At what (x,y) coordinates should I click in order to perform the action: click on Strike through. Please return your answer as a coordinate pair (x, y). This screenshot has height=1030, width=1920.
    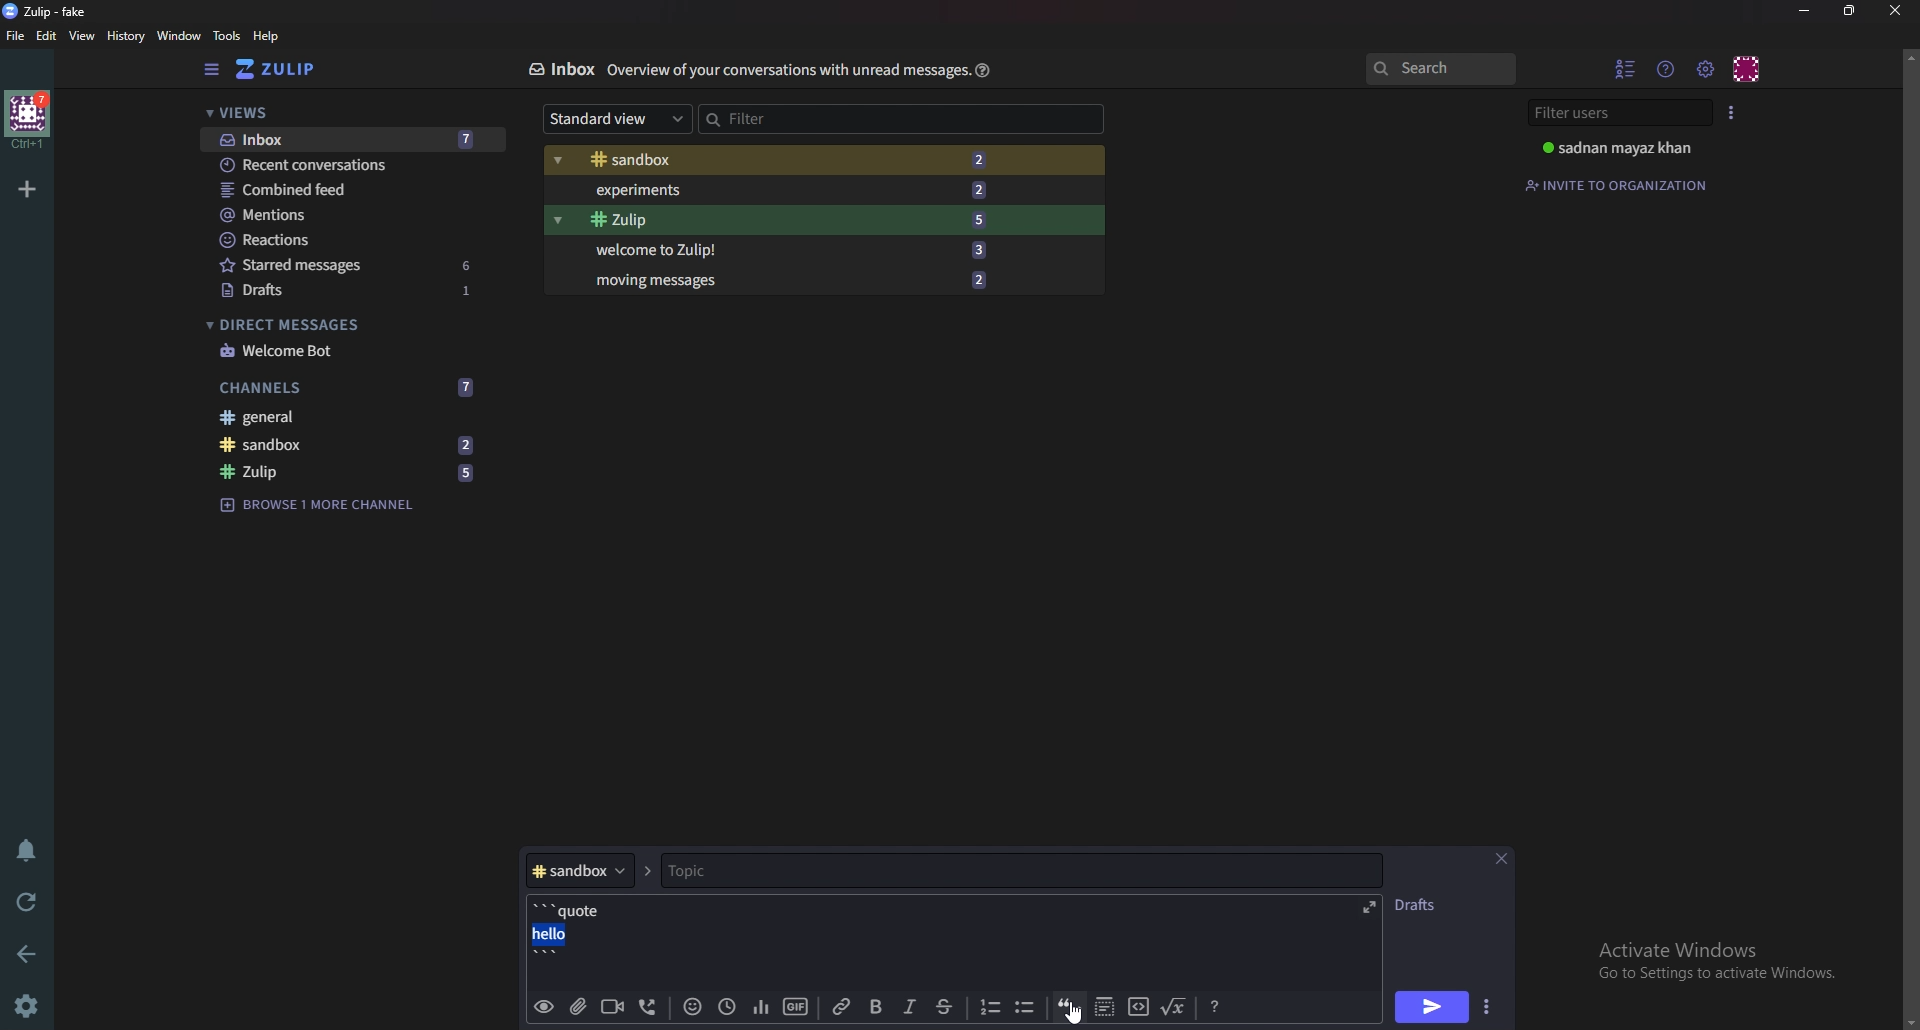
    Looking at the image, I should click on (953, 1007).